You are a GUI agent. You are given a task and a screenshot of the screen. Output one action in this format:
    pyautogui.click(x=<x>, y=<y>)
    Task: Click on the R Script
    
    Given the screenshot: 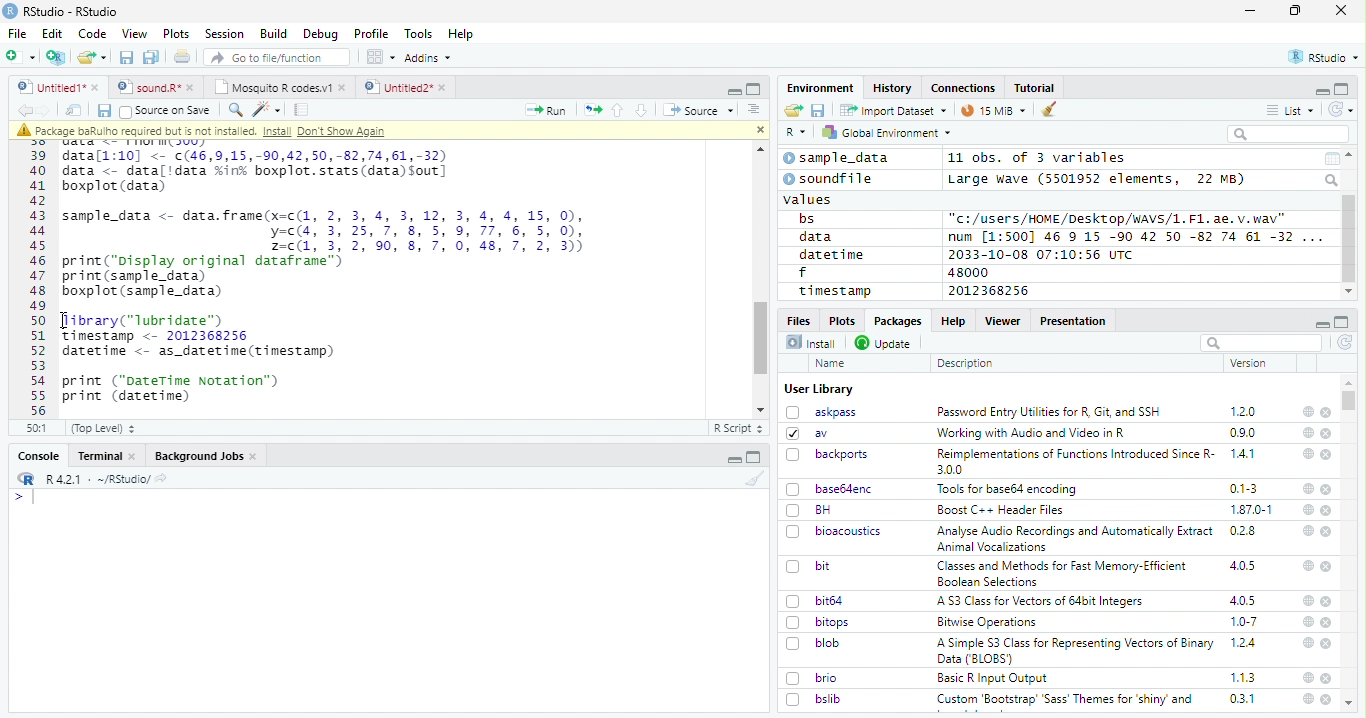 What is the action you would take?
    pyautogui.click(x=737, y=429)
    